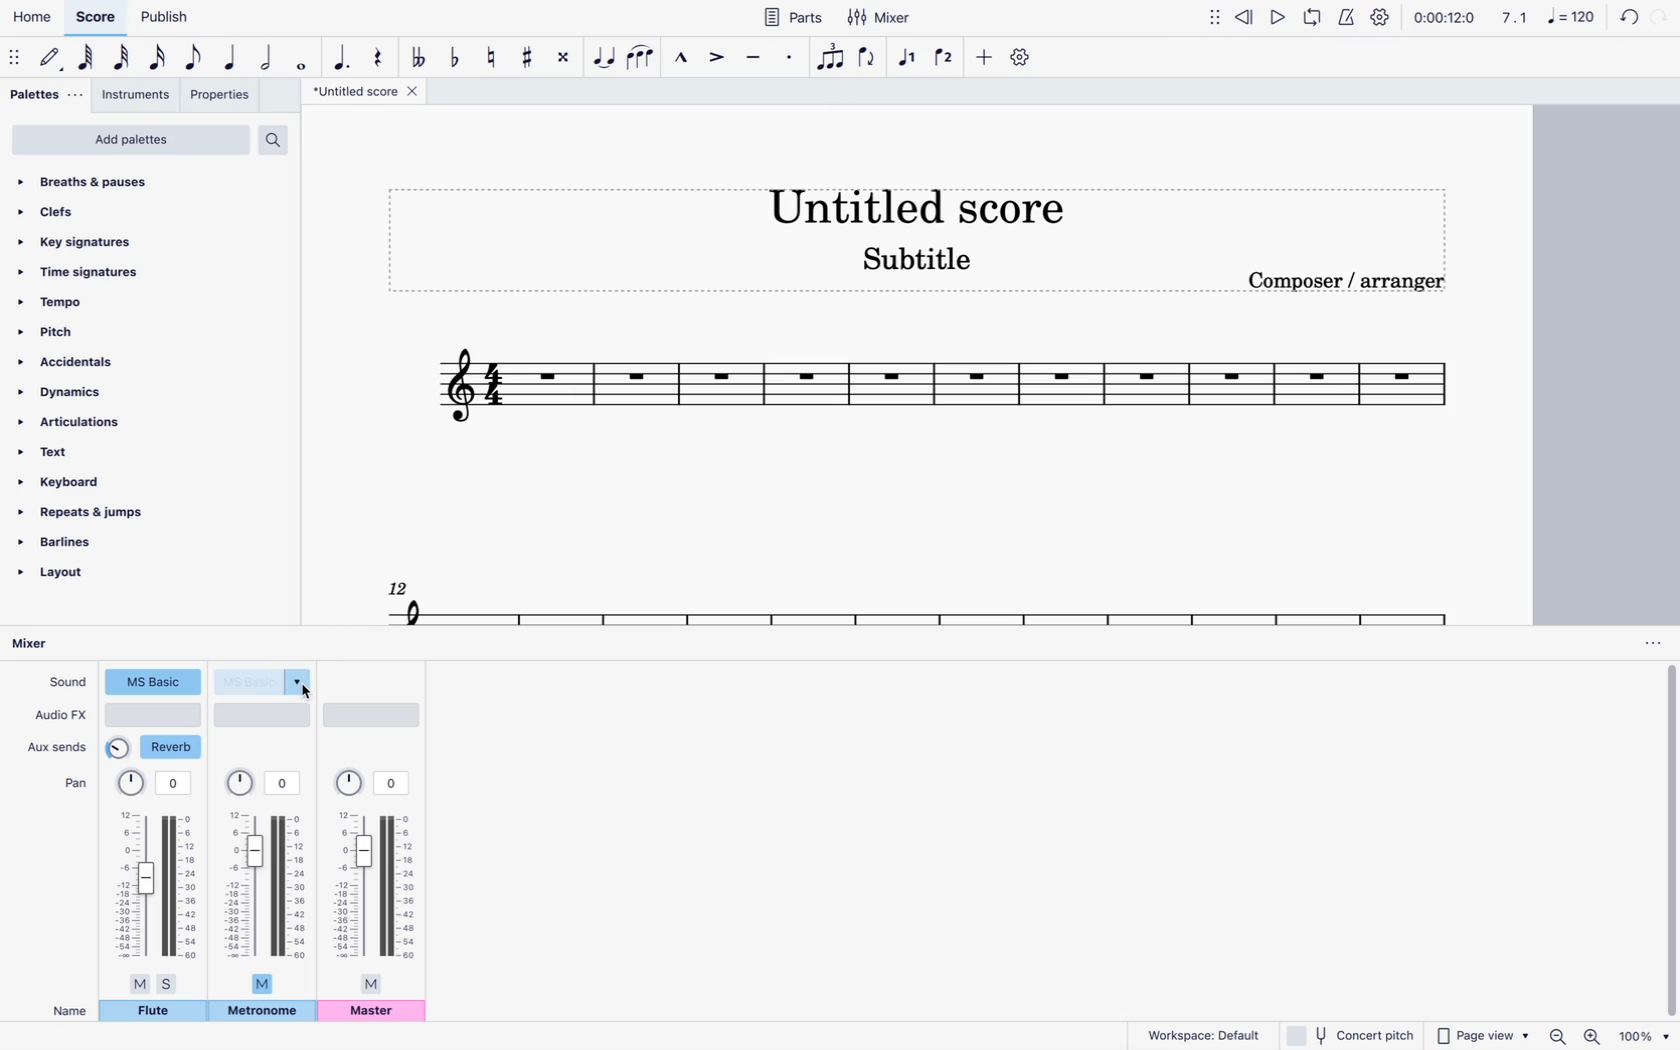 The height and width of the screenshot is (1050, 1680). What do you see at coordinates (530, 60) in the screenshot?
I see `toggle sharp` at bounding box center [530, 60].